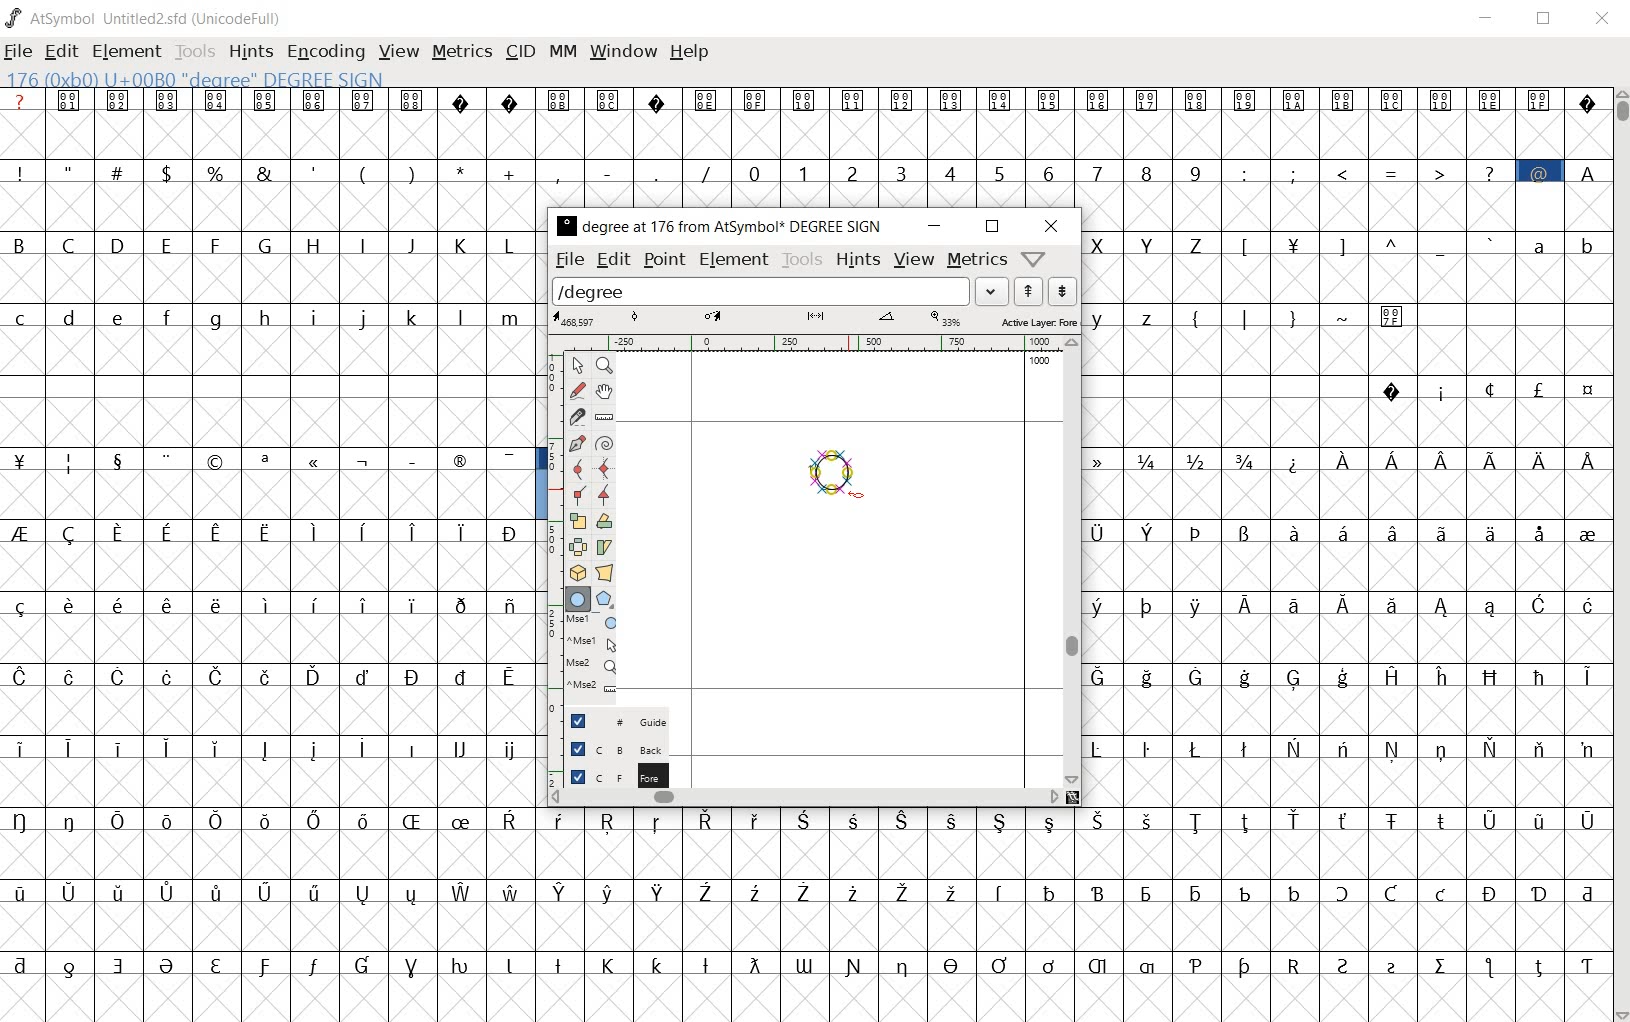  I want to click on special letters, so click(273, 529).